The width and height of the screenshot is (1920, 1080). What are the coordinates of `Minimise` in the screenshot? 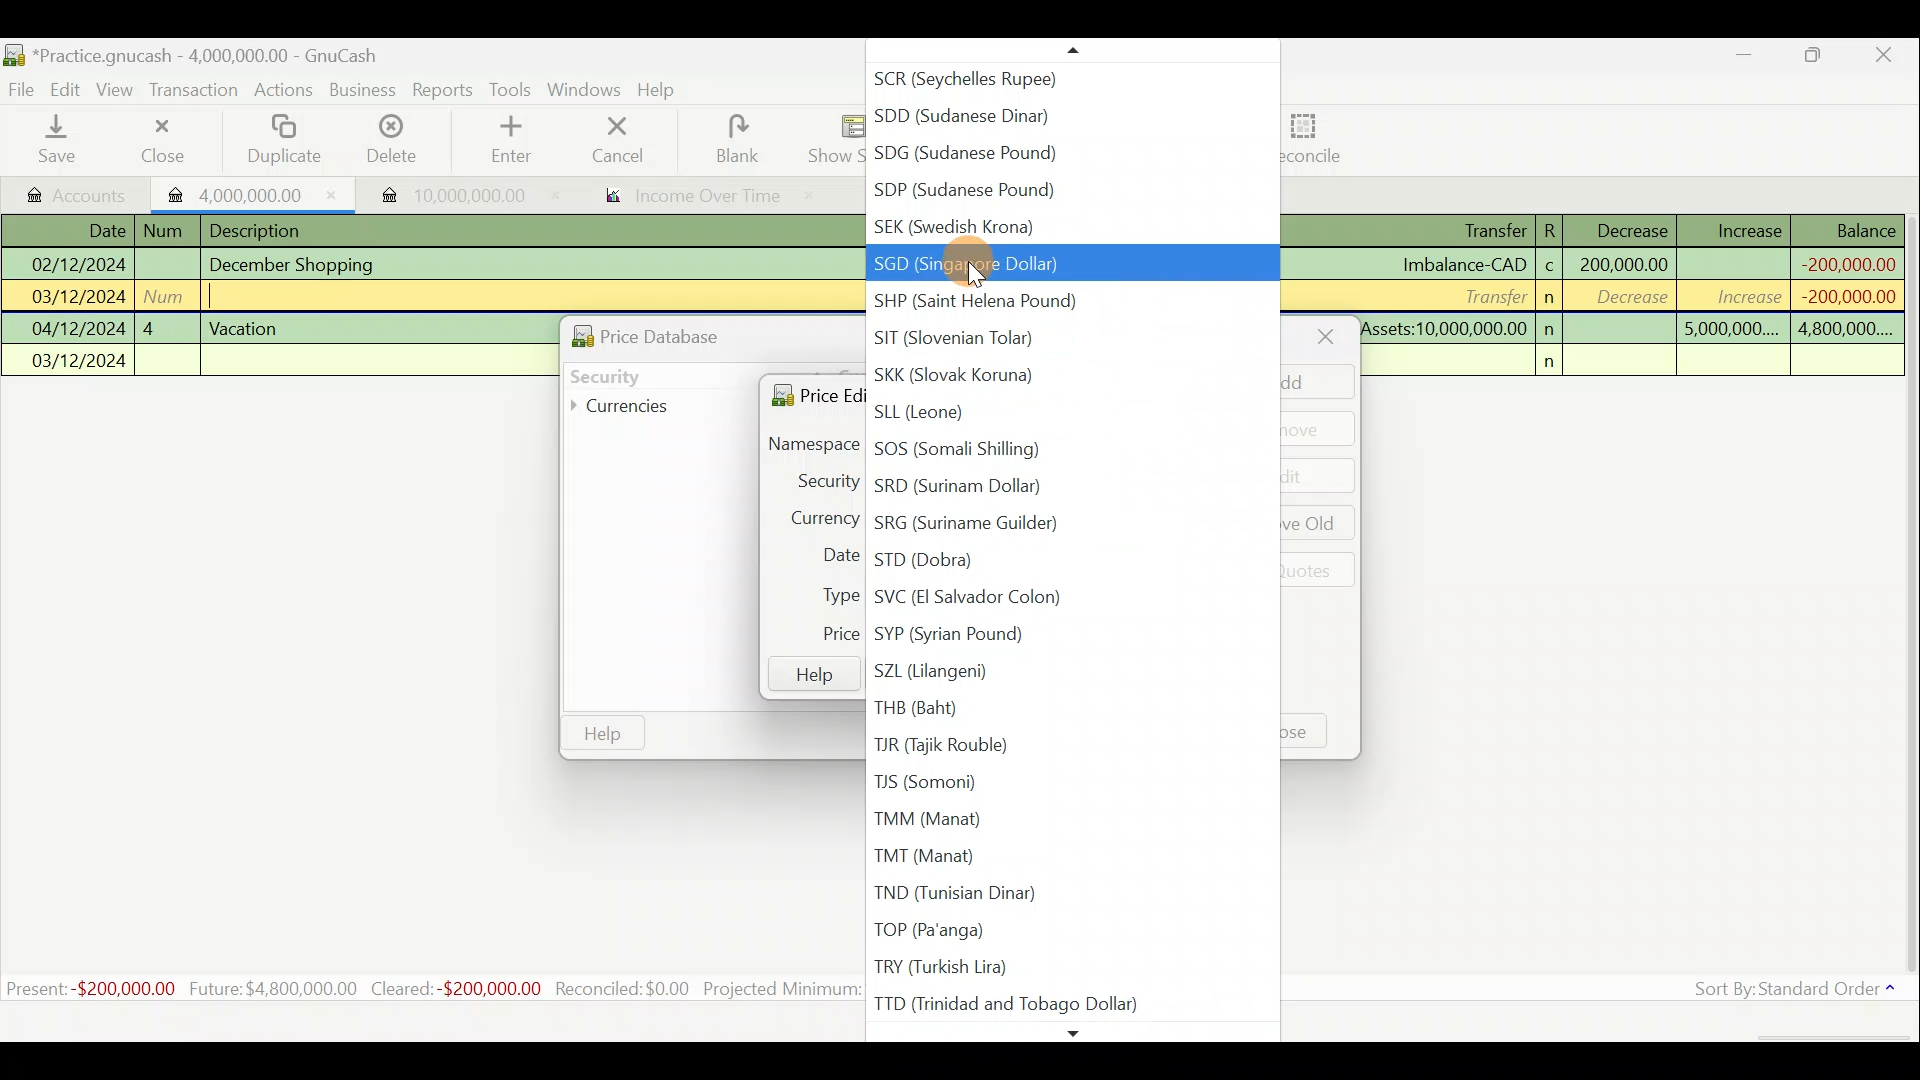 It's located at (1747, 59).